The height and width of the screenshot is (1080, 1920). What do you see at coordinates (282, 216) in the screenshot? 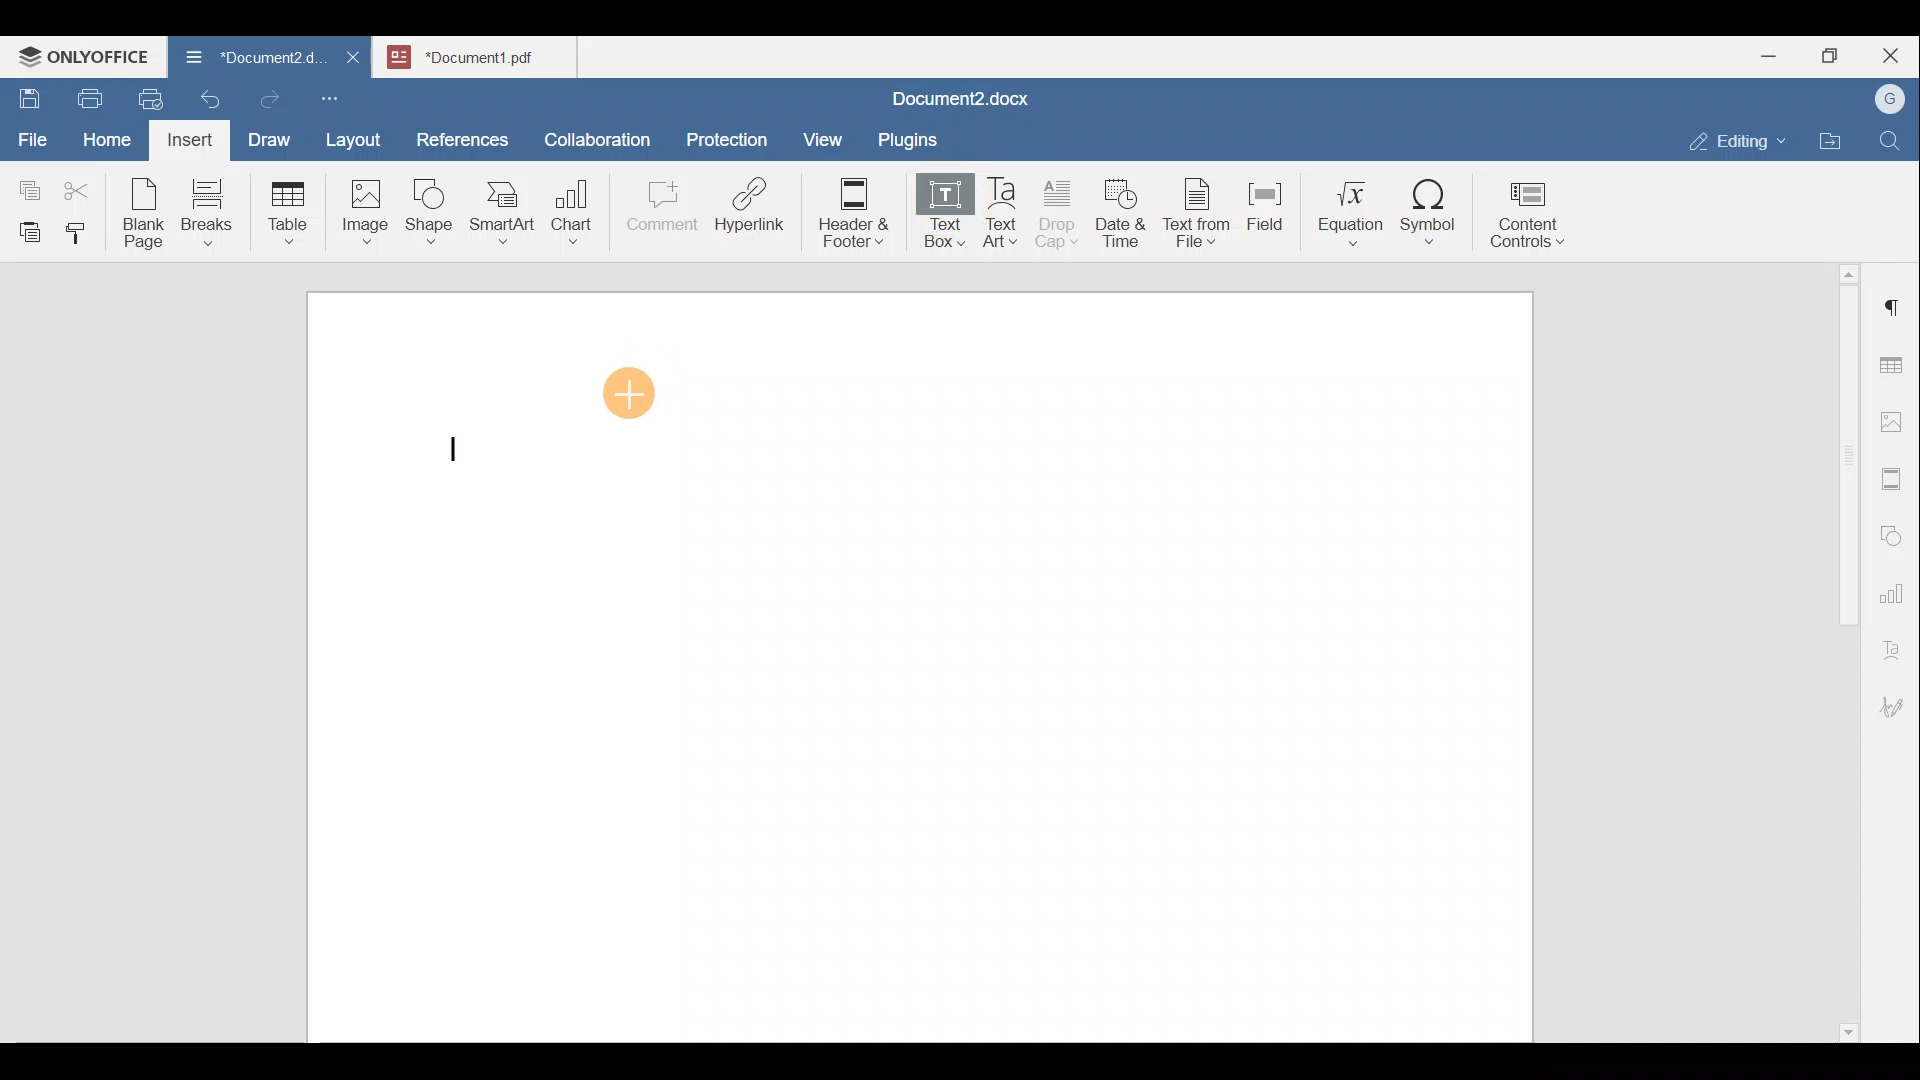
I see `Table` at bounding box center [282, 216].